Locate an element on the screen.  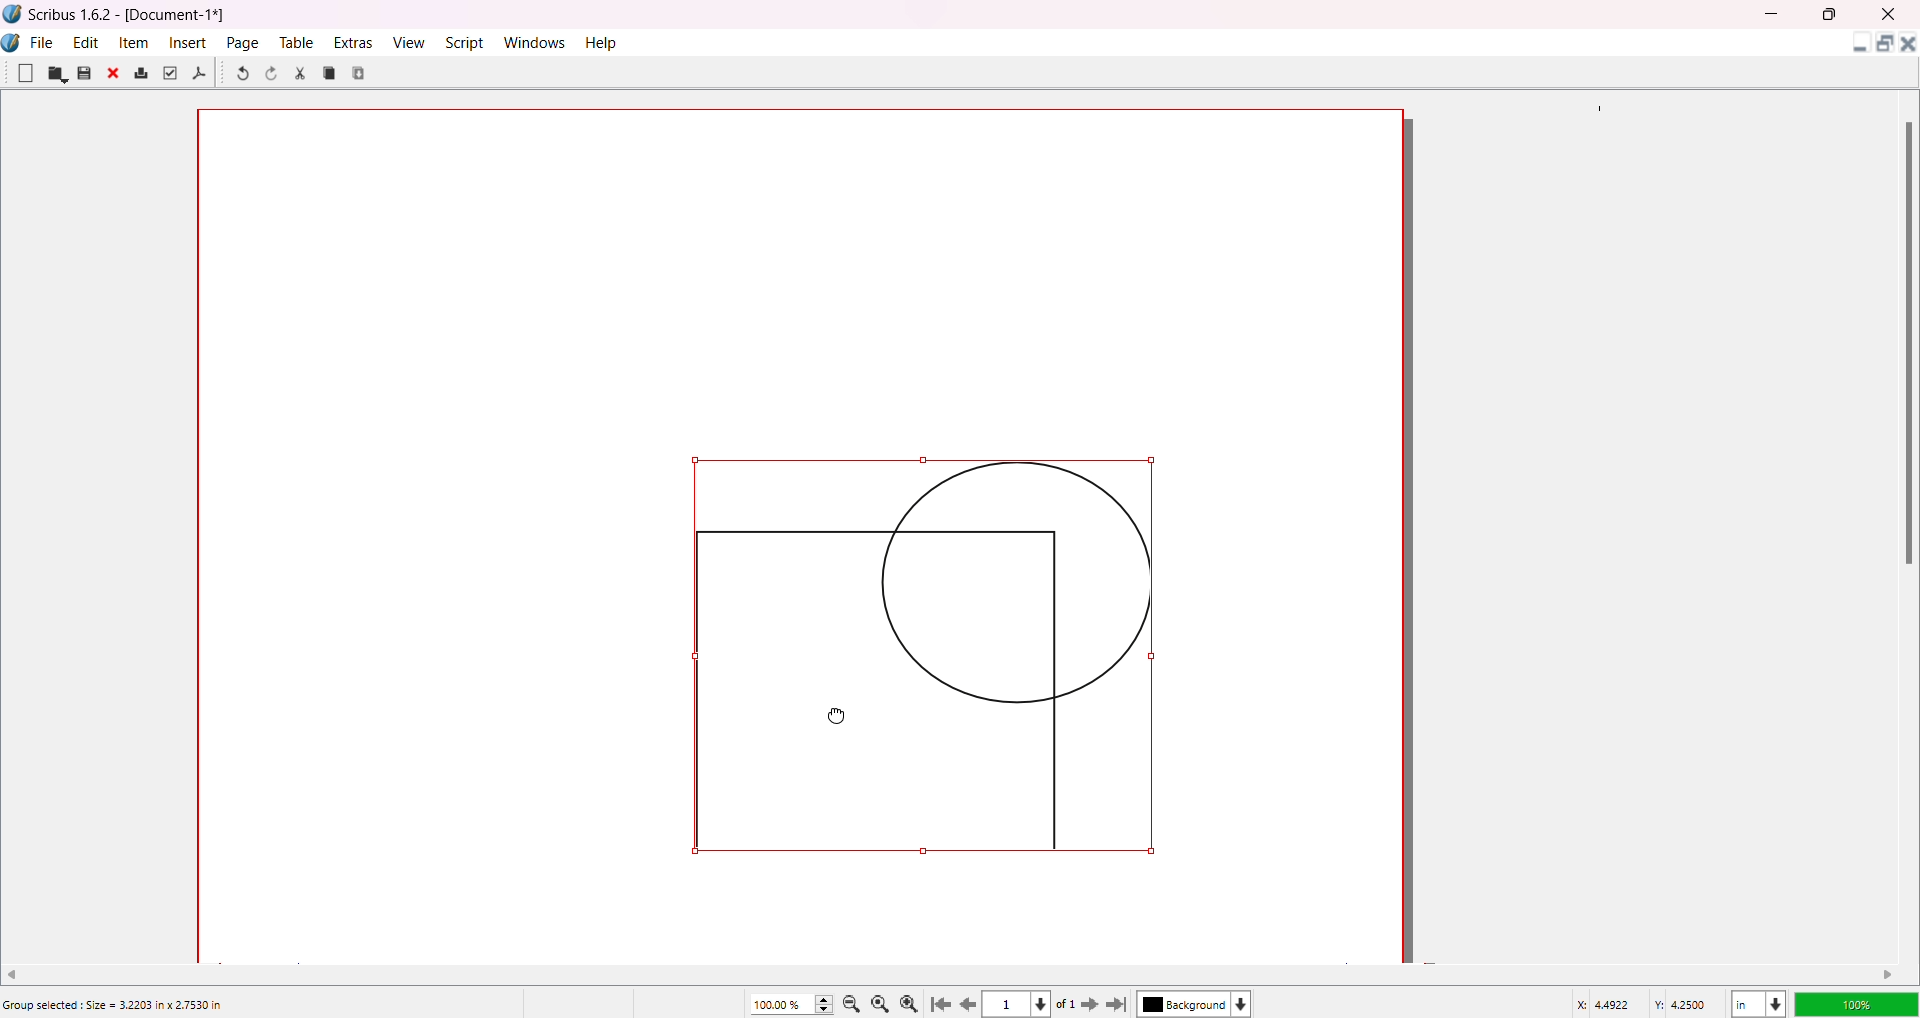
Undo is located at coordinates (241, 75).